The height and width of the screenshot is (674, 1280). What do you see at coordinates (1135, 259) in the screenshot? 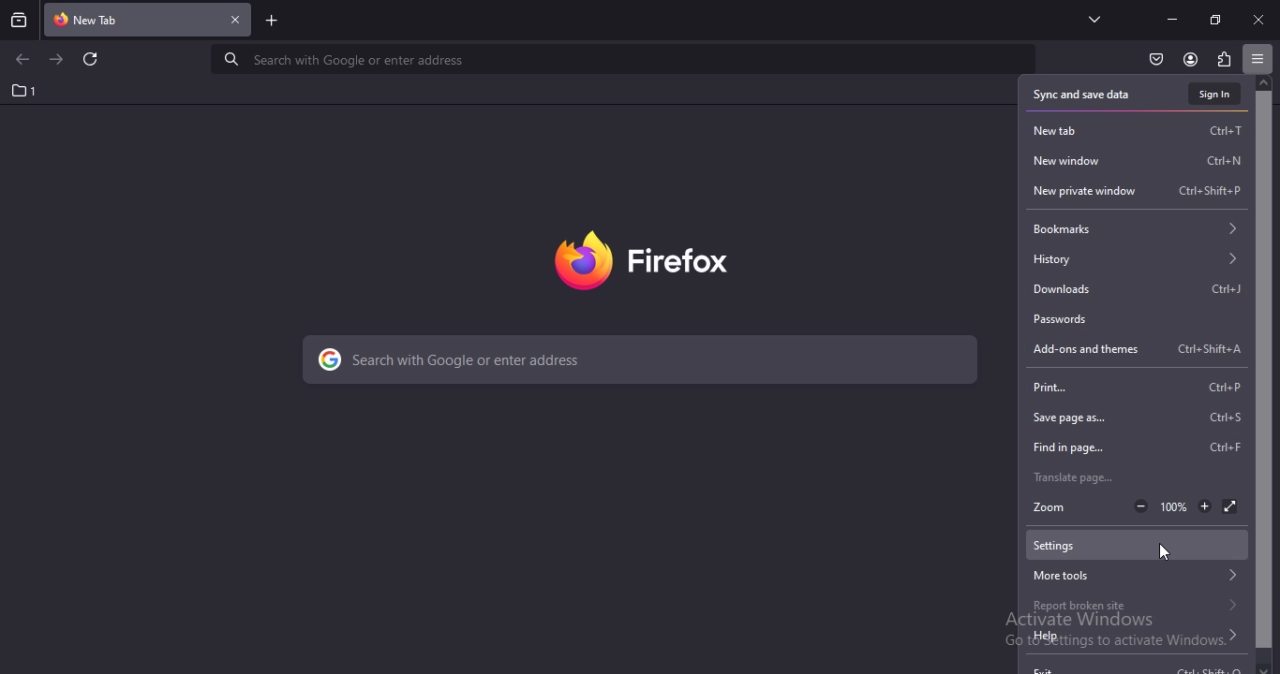
I see `history` at bounding box center [1135, 259].